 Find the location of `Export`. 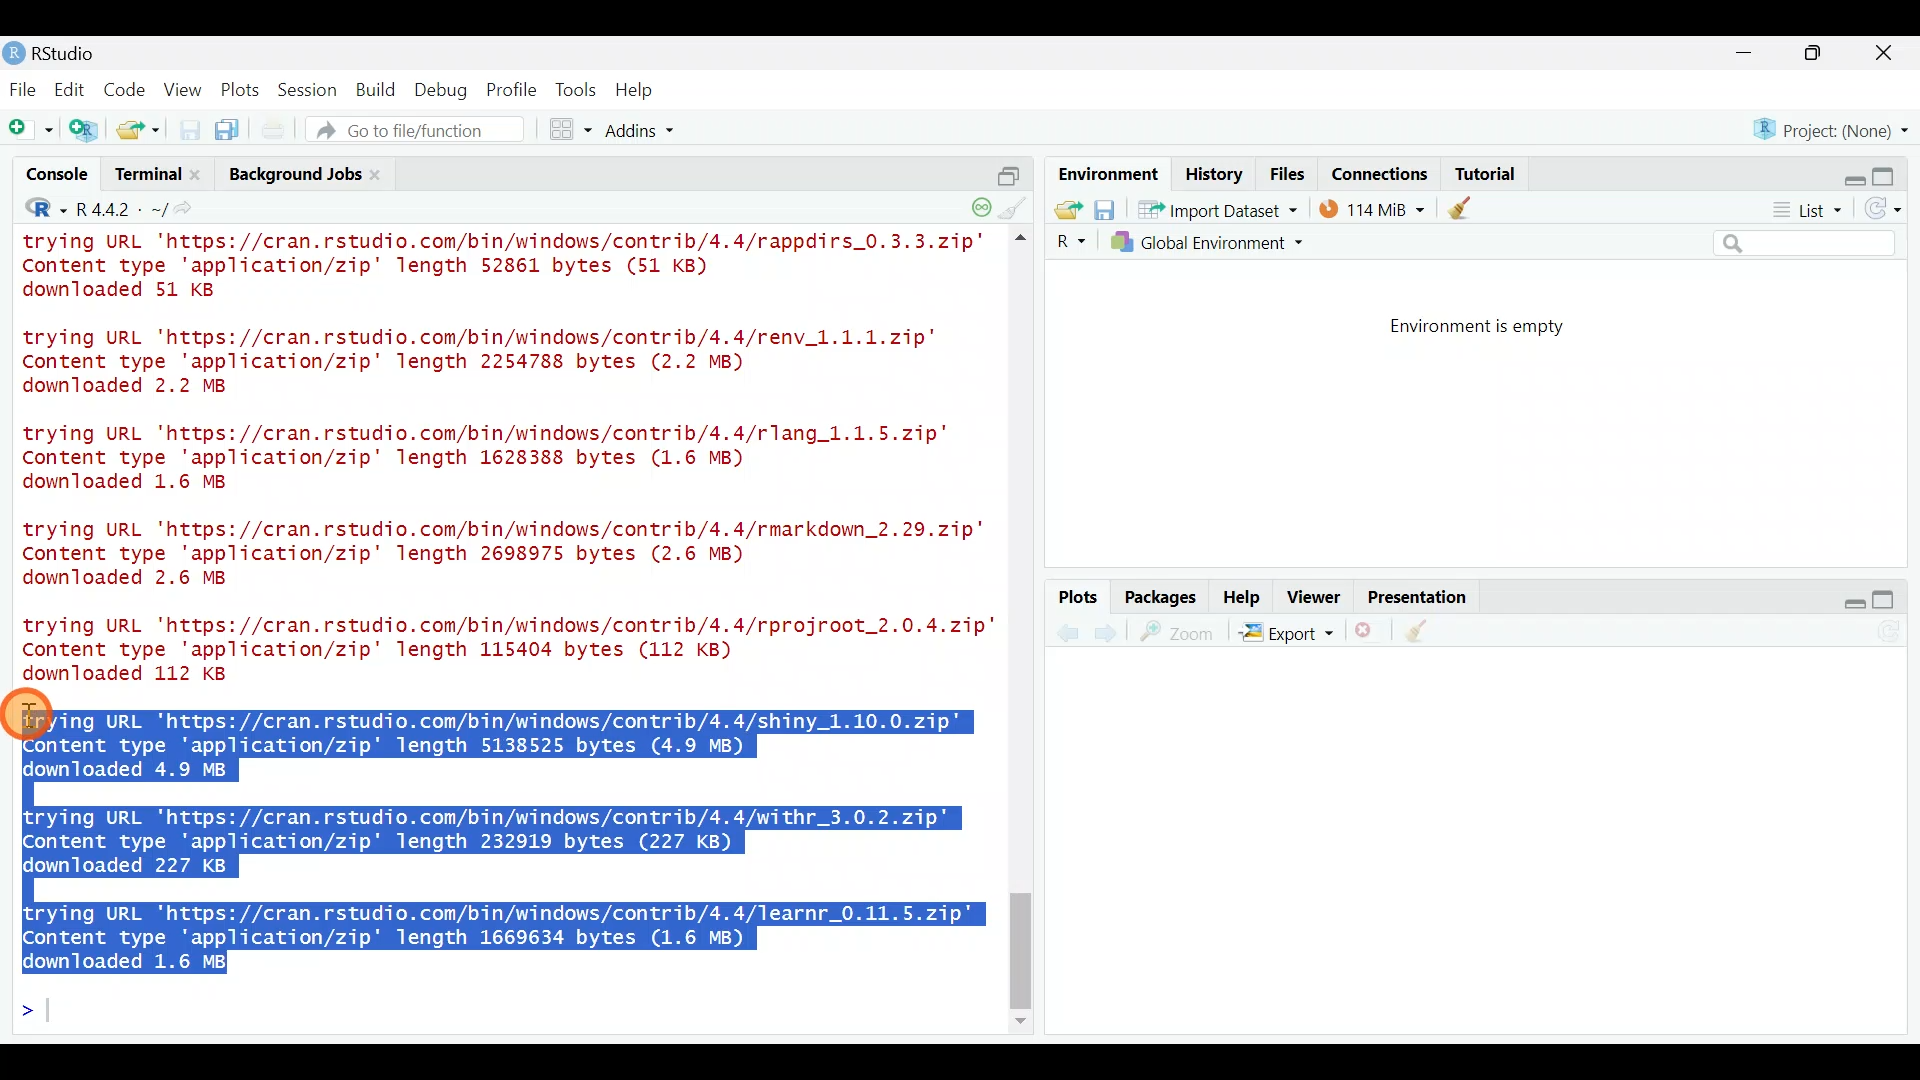

Export is located at coordinates (1286, 636).